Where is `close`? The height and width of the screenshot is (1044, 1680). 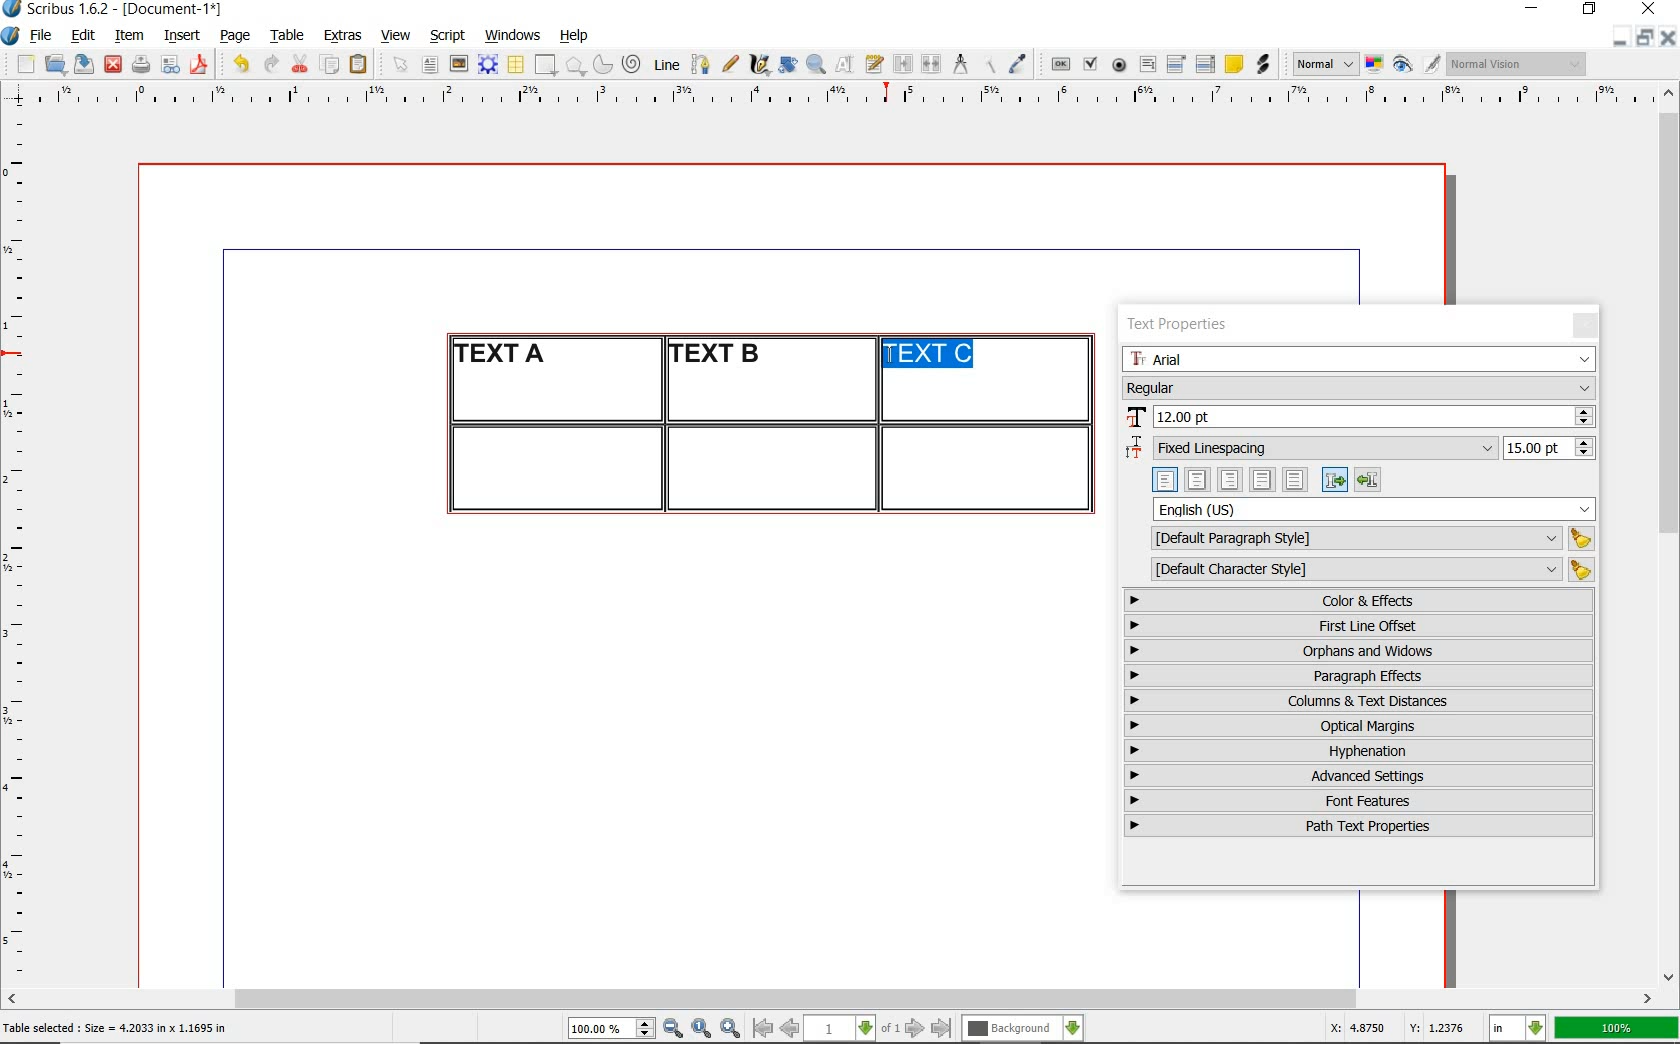
close is located at coordinates (1668, 37).